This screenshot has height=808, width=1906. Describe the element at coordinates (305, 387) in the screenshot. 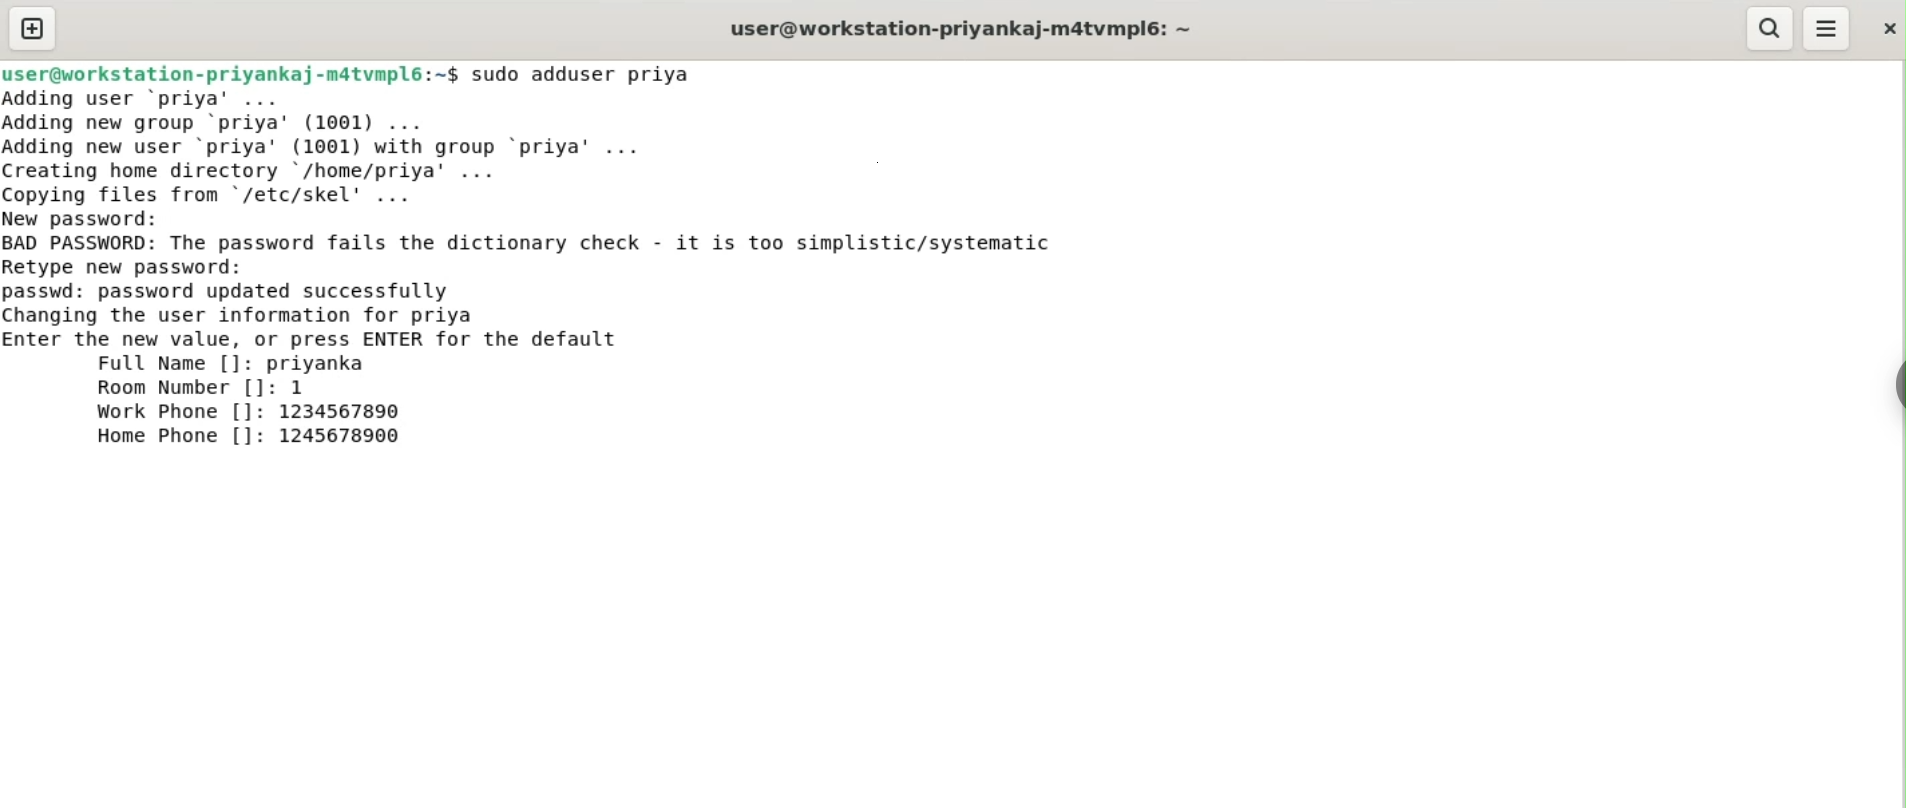

I see `1` at that location.